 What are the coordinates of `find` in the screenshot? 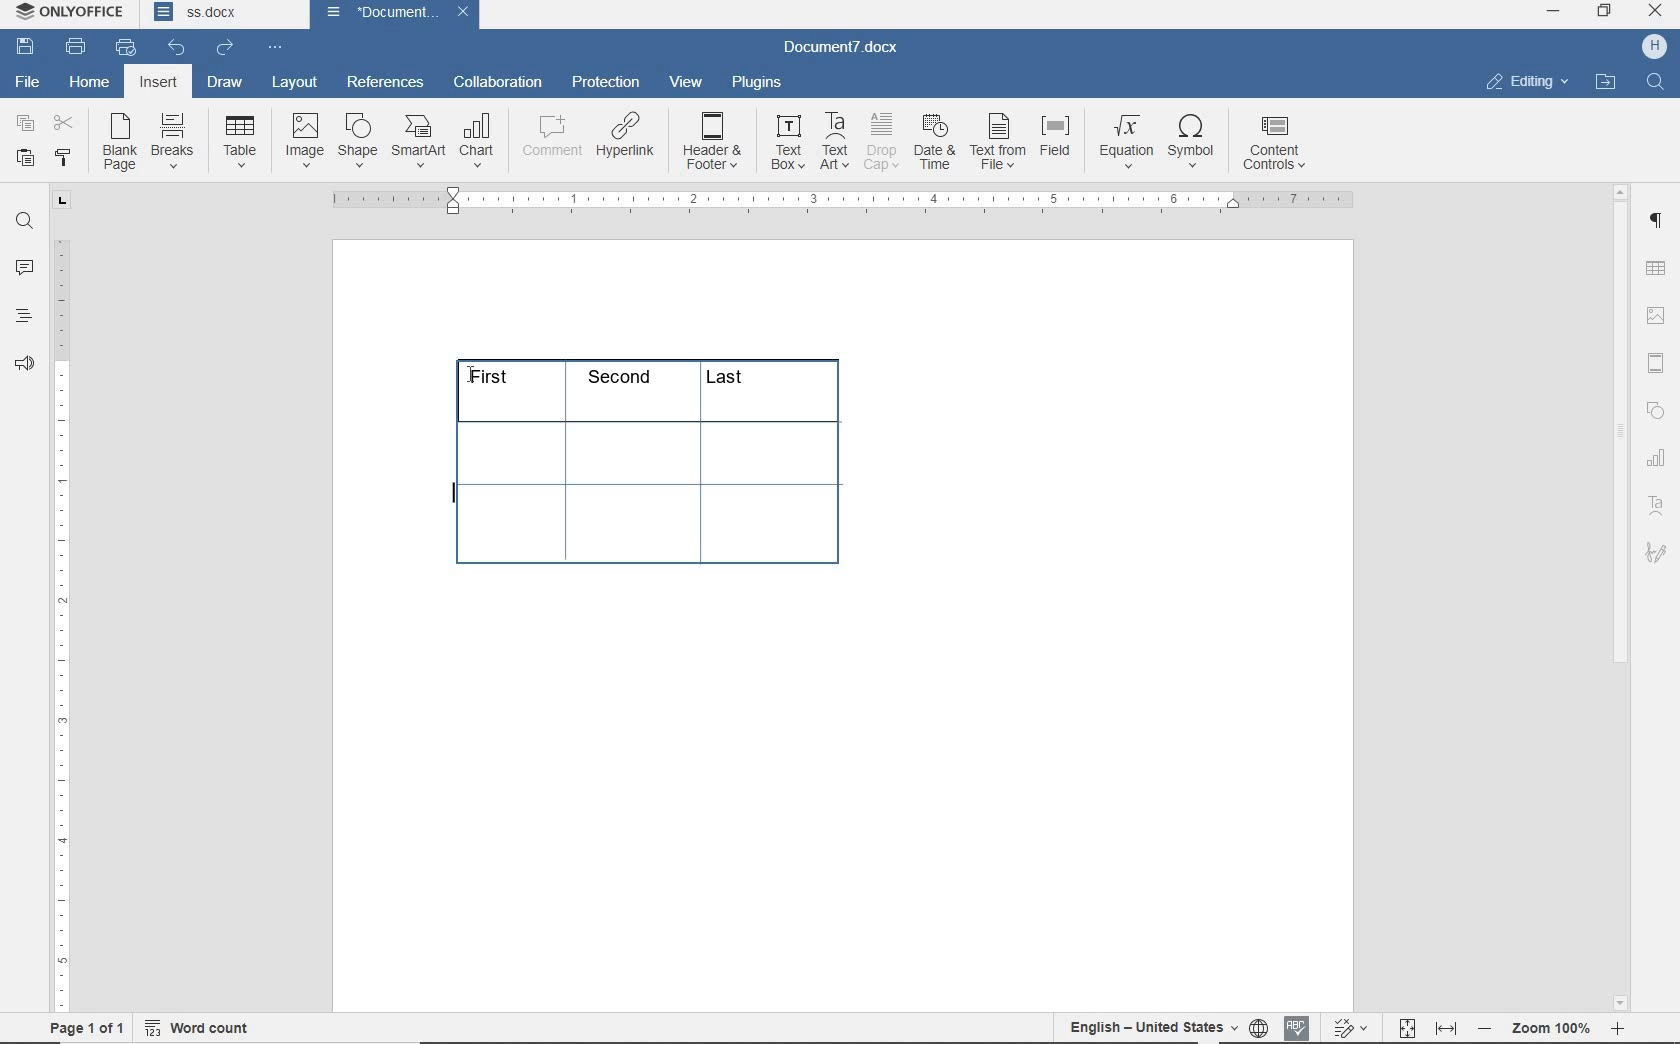 It's located at (24, 221).